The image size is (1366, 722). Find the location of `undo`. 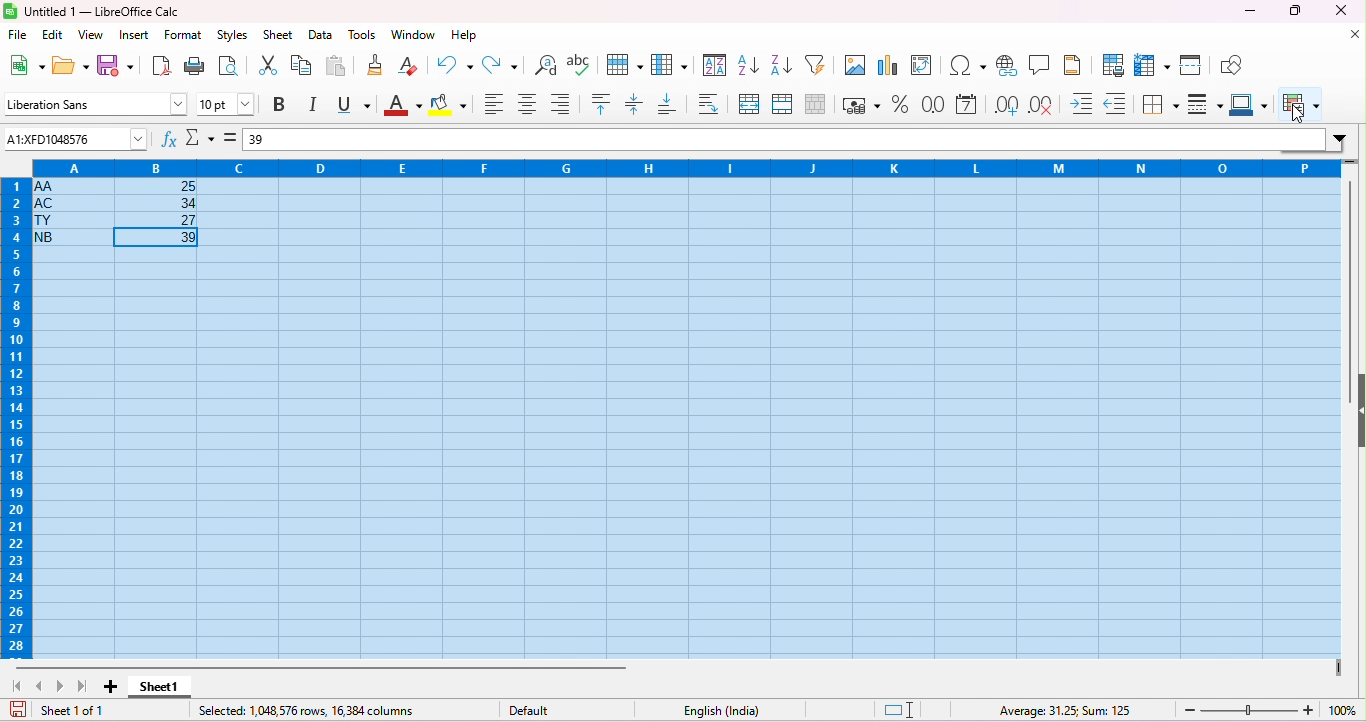

undo is located at coordinates (456, 64).